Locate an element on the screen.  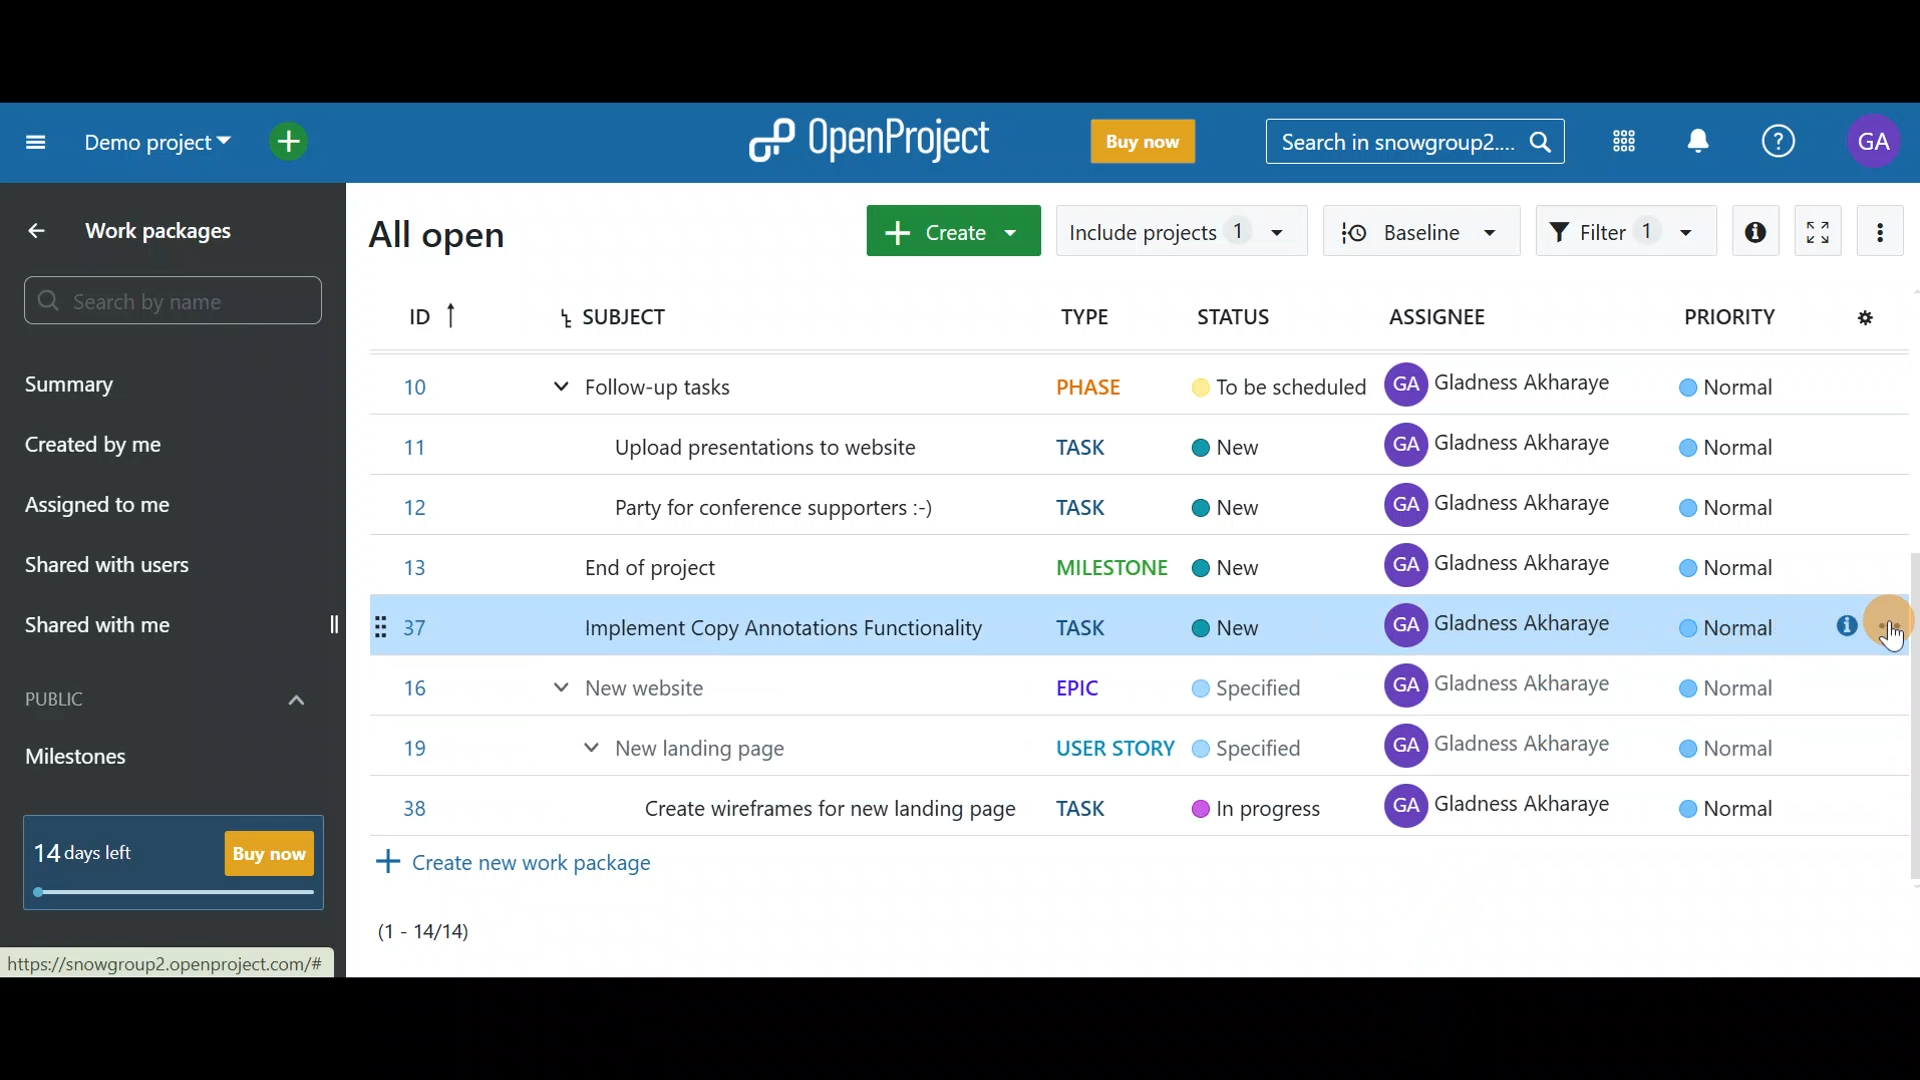
Open quick add menu is located at coordinates (294, 137).